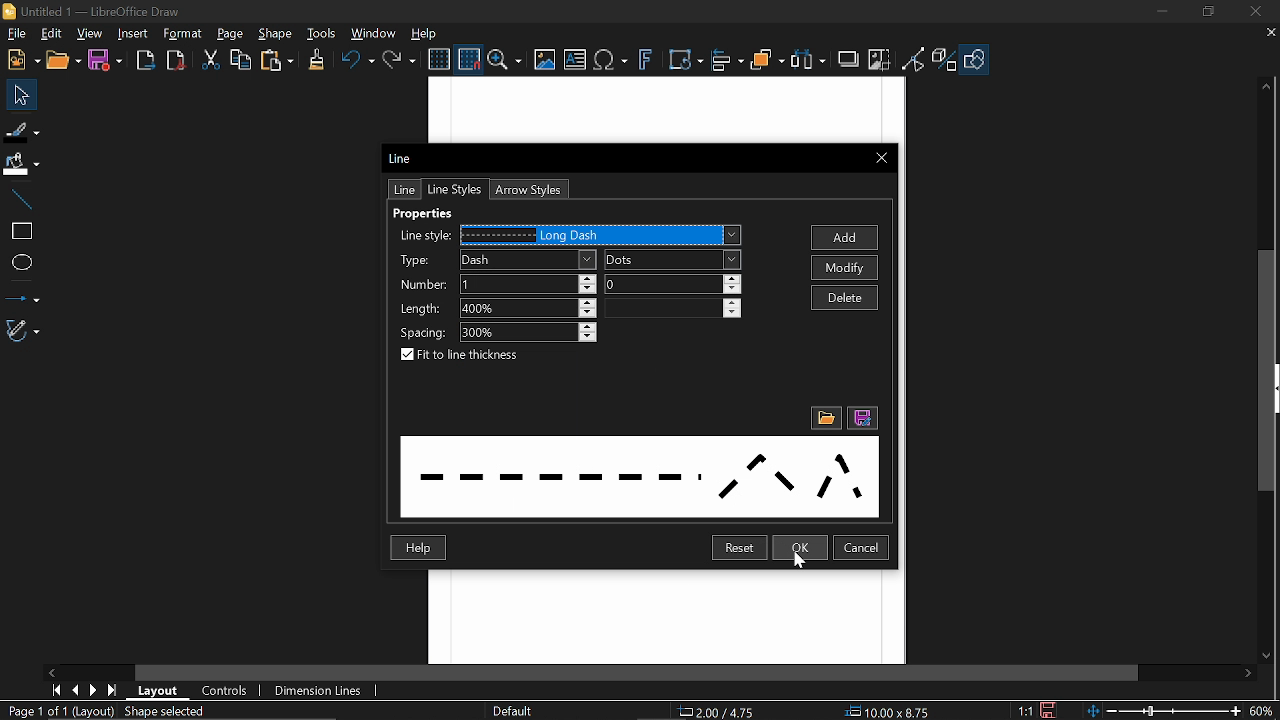 This screenshot has width=1280, height=720. What do you see at coordinates (530, 333) in the screenshot?
I see `Spacing` at bounding box center [530, 333].